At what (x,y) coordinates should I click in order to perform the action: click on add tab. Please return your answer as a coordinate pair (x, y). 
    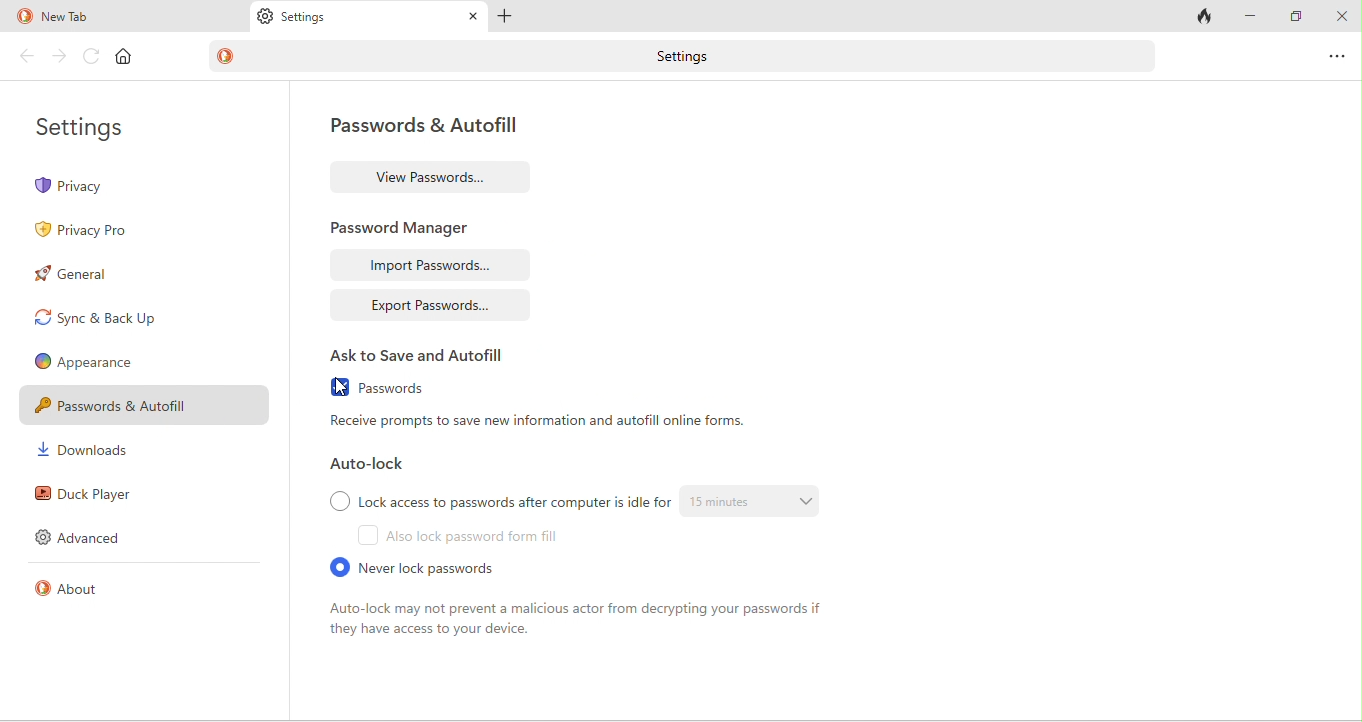
    Looking at the image, I should click on (505, 17).